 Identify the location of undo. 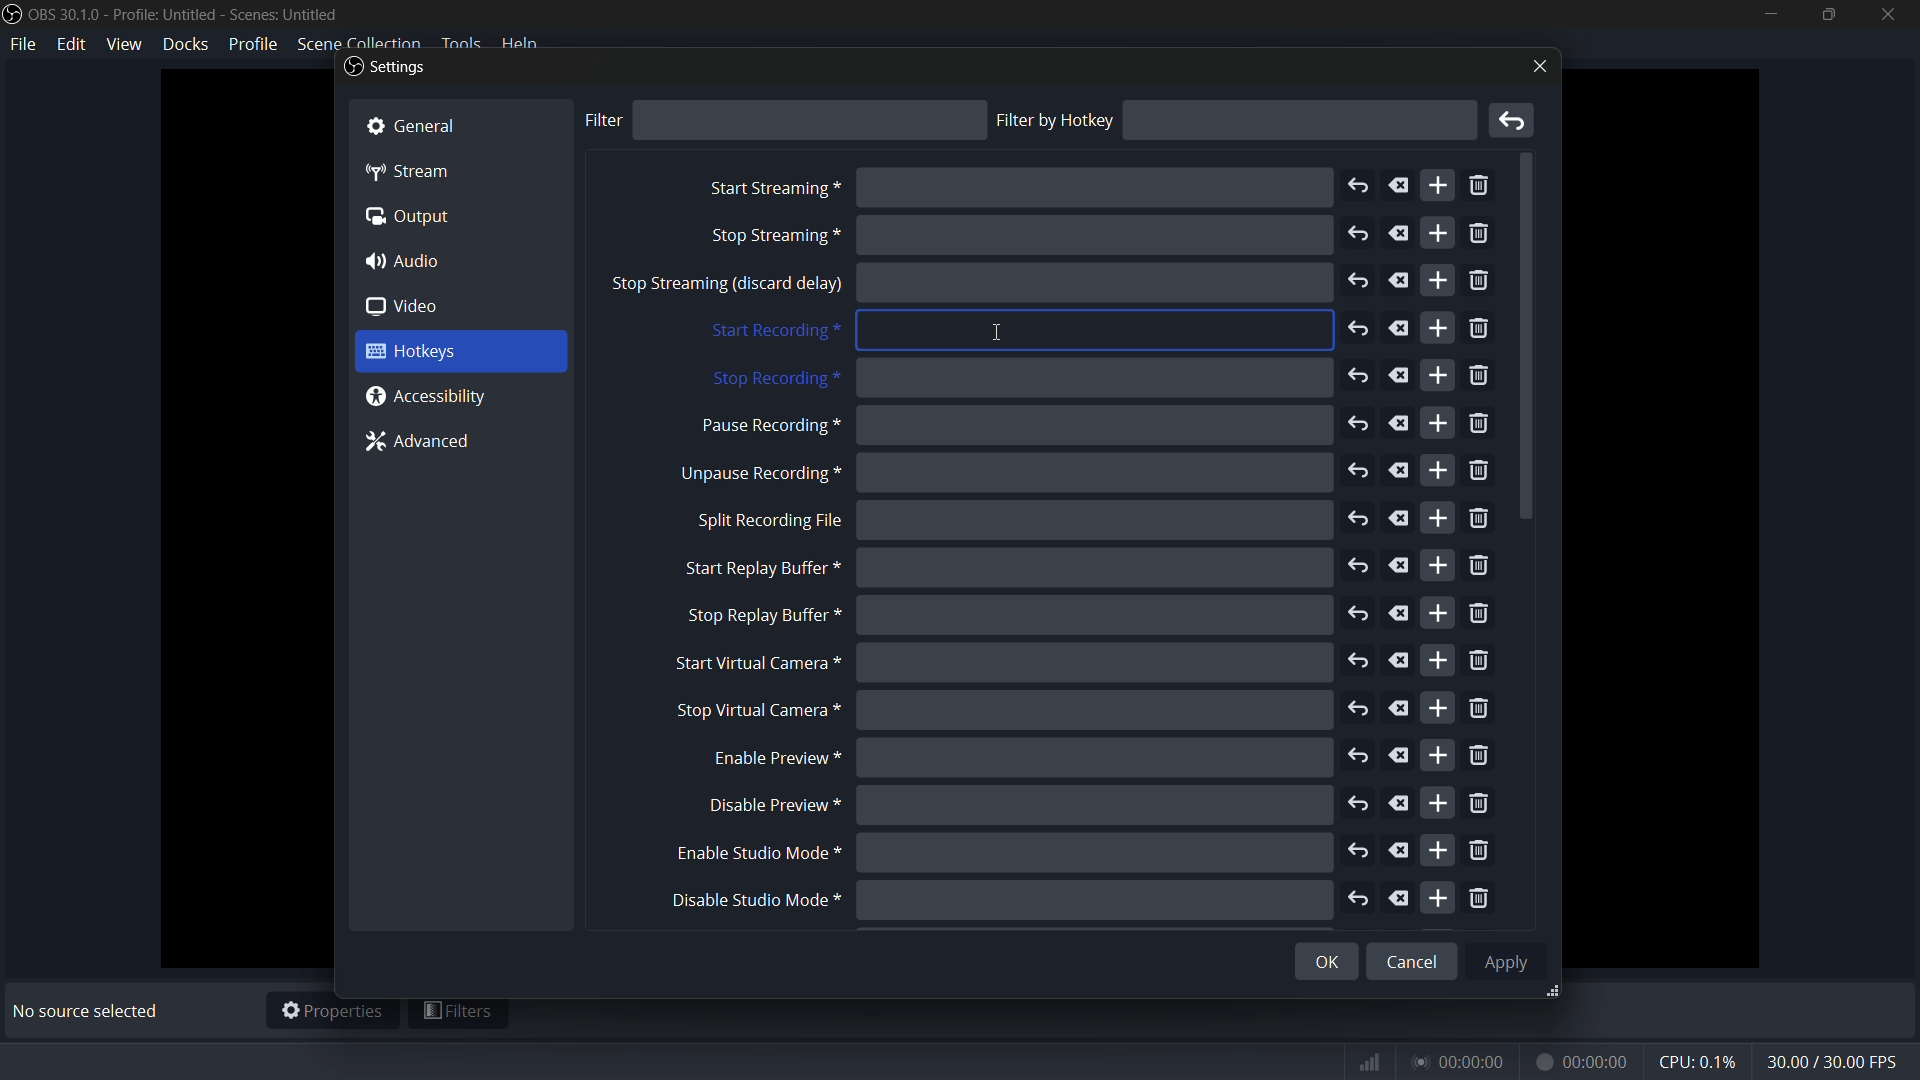
(1359, 376).